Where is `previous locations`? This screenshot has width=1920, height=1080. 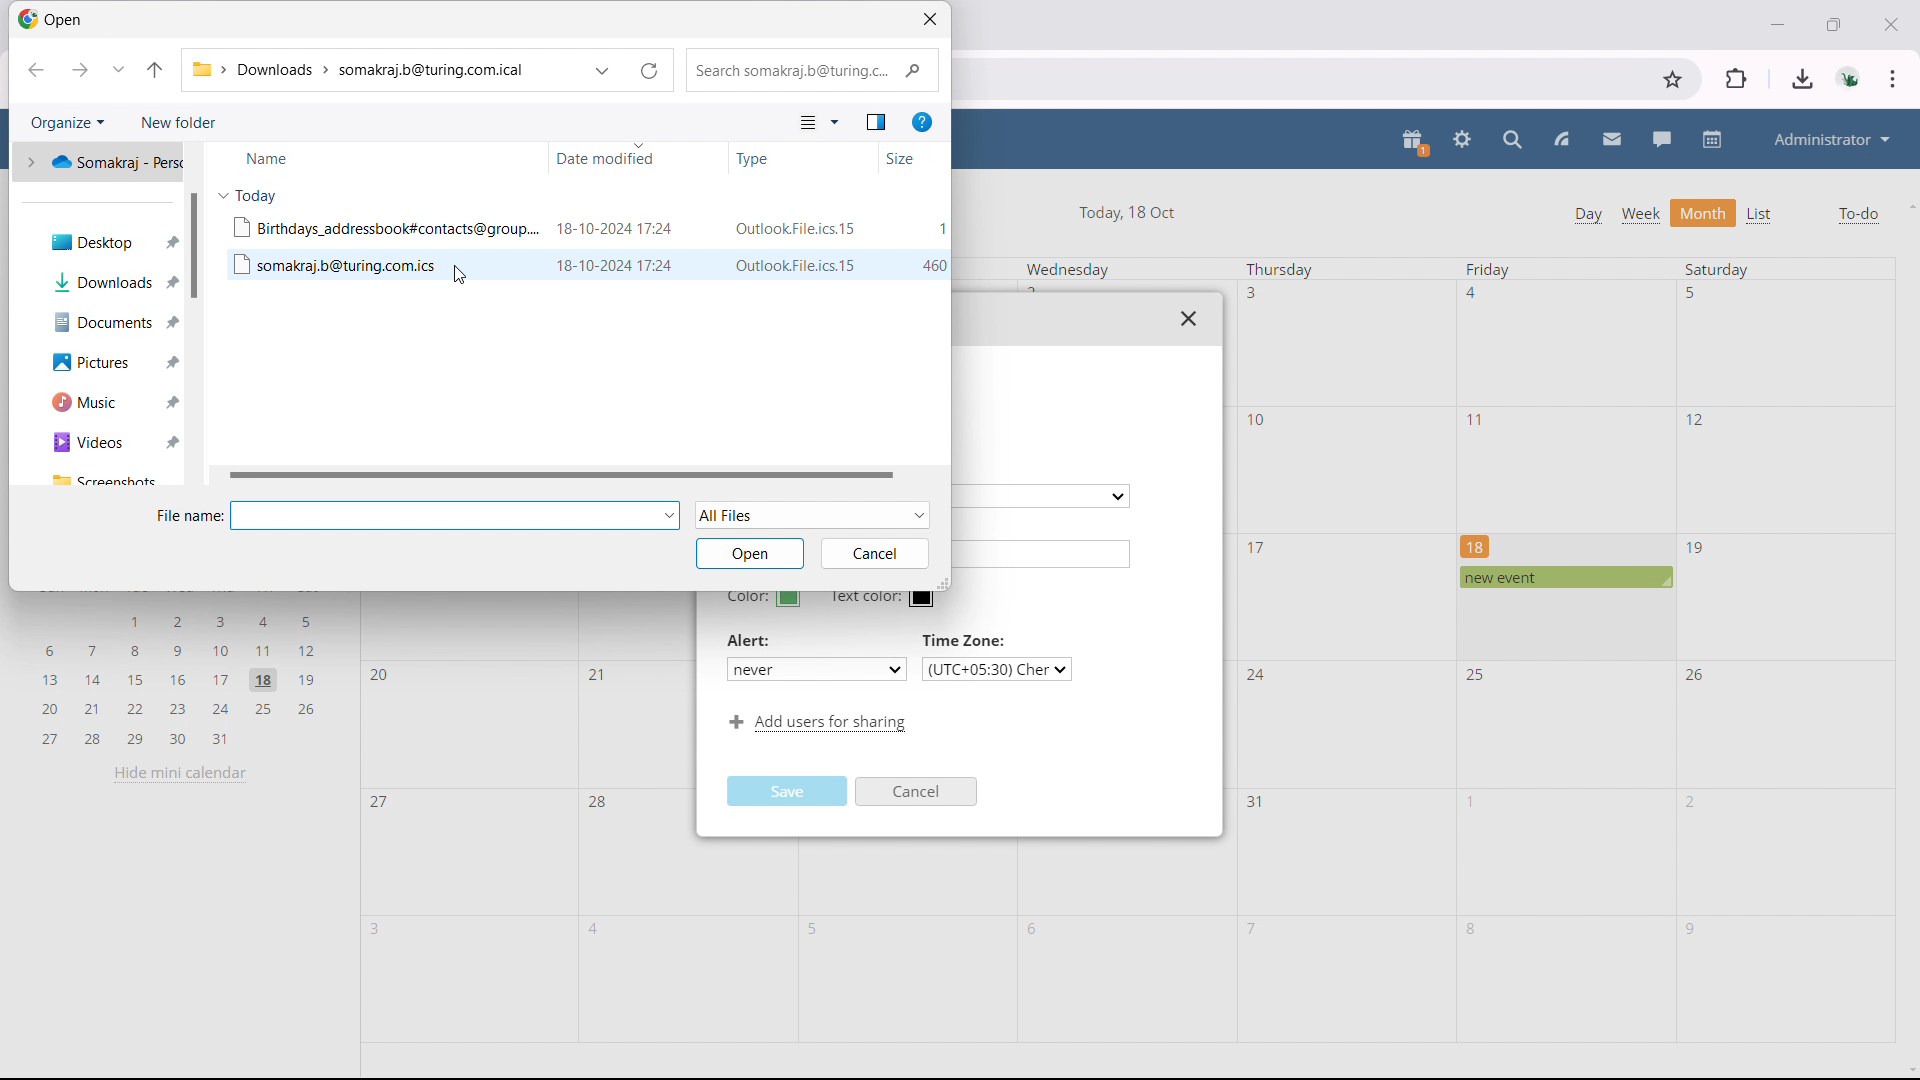
previous locations is located at coordinates (603, 71).